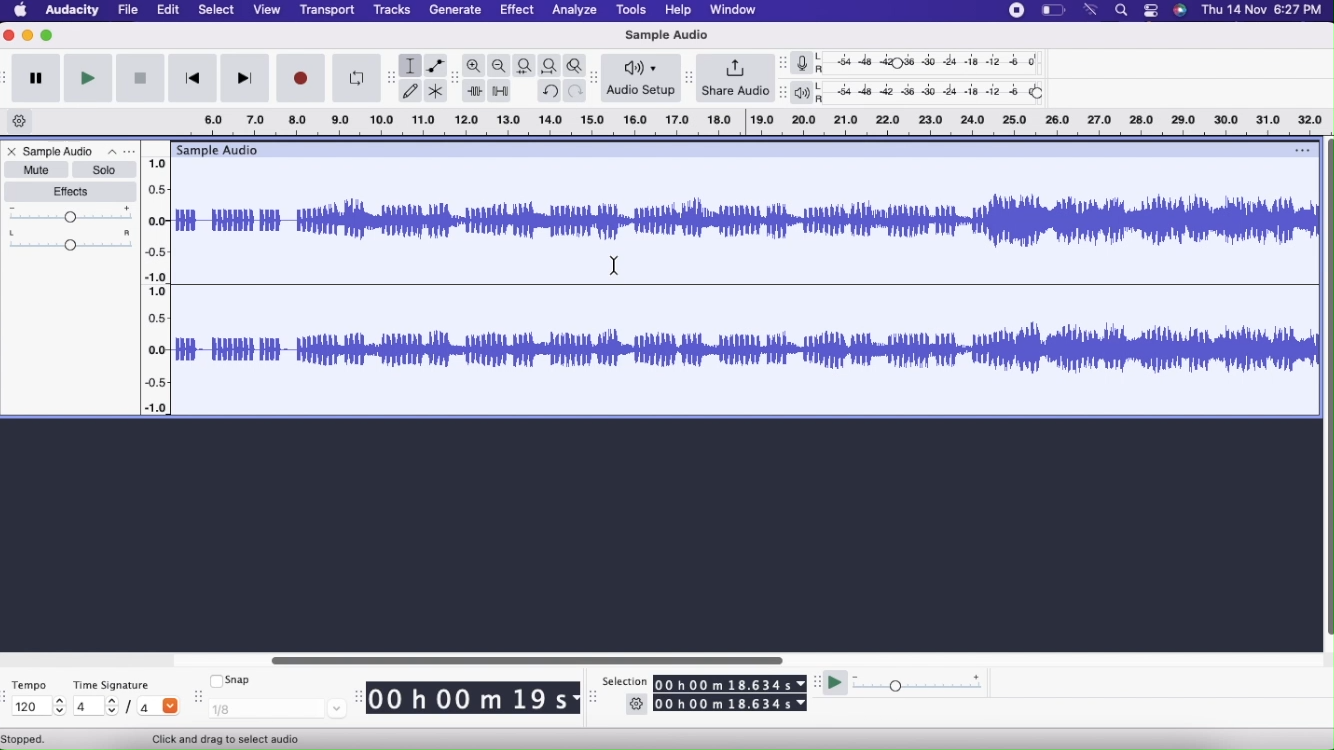 Image resolution: width=1334 pixels, height=750 pixels. I want to click on Sample Audio, so click(60, 151).